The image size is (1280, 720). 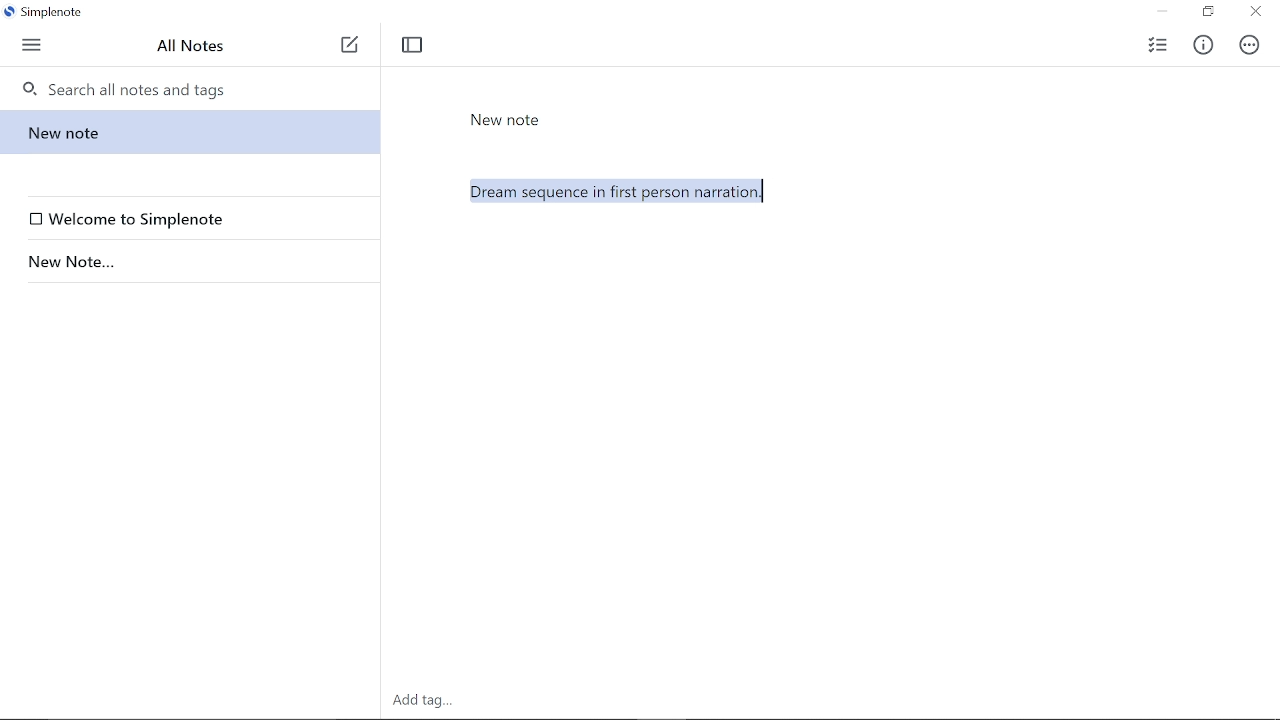 I want to click on Menu, so click(x=33, y=43).